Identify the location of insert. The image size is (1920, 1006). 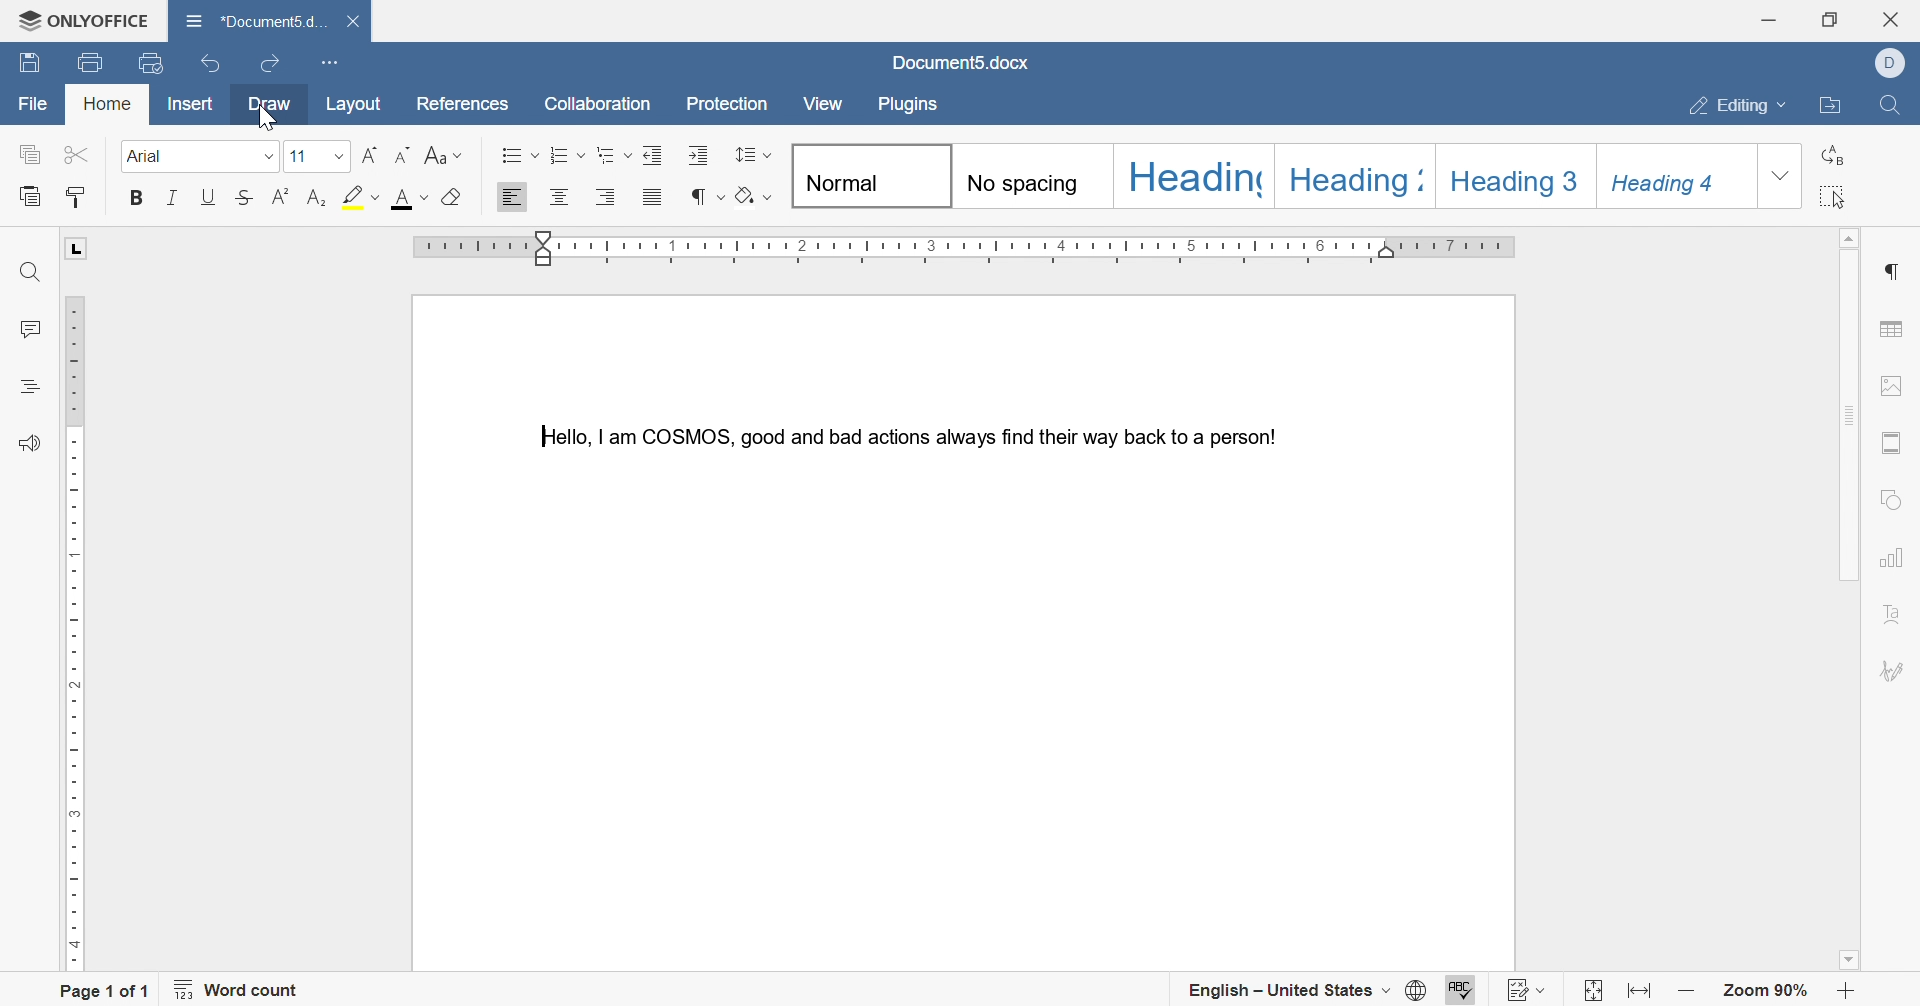
(201, 106).